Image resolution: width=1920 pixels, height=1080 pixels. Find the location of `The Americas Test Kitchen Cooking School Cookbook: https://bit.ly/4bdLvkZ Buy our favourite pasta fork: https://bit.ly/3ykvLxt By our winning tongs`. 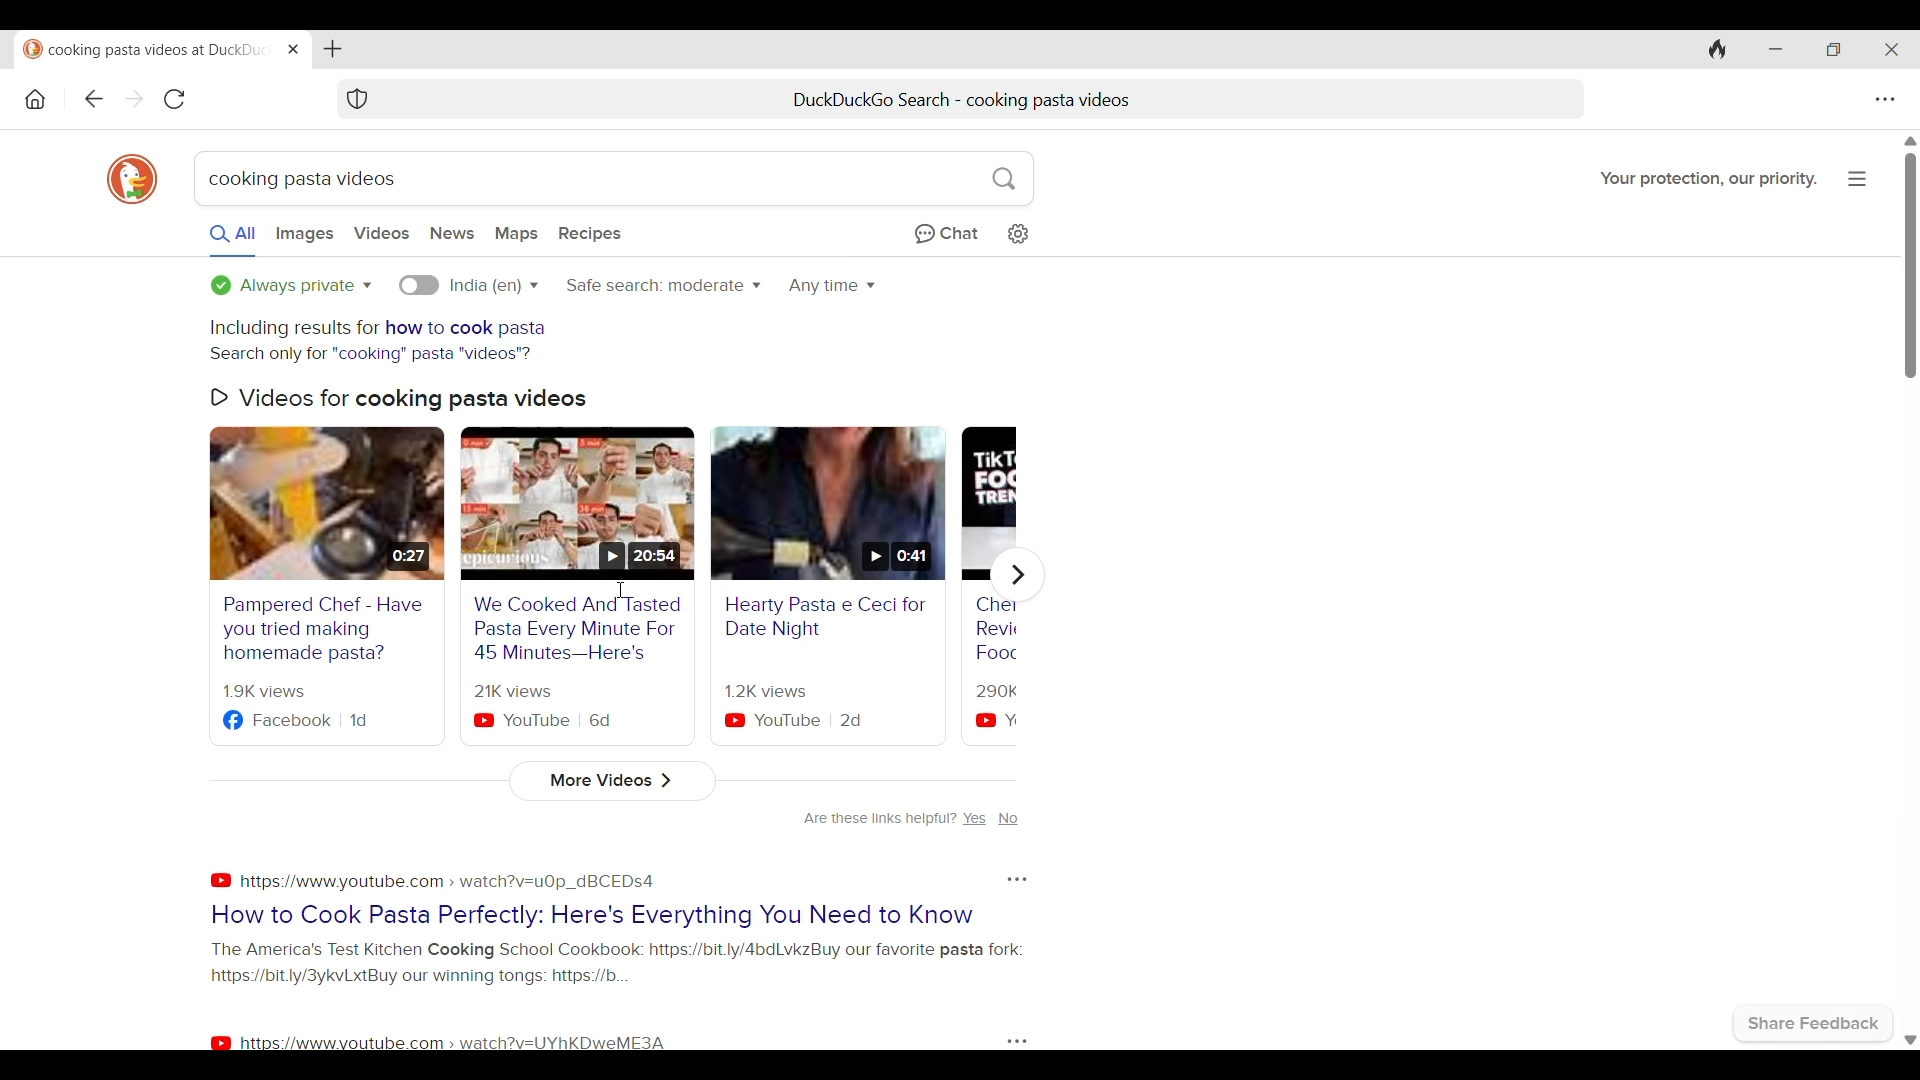

The Americas Test Kitchen Cooking School Cookbook: https://bit.ly/4bdLvkZ Buy our favourite pasta fork: https://bit.ly/3ykvLxt By our winning tongs is located at coordinates (617, 964).